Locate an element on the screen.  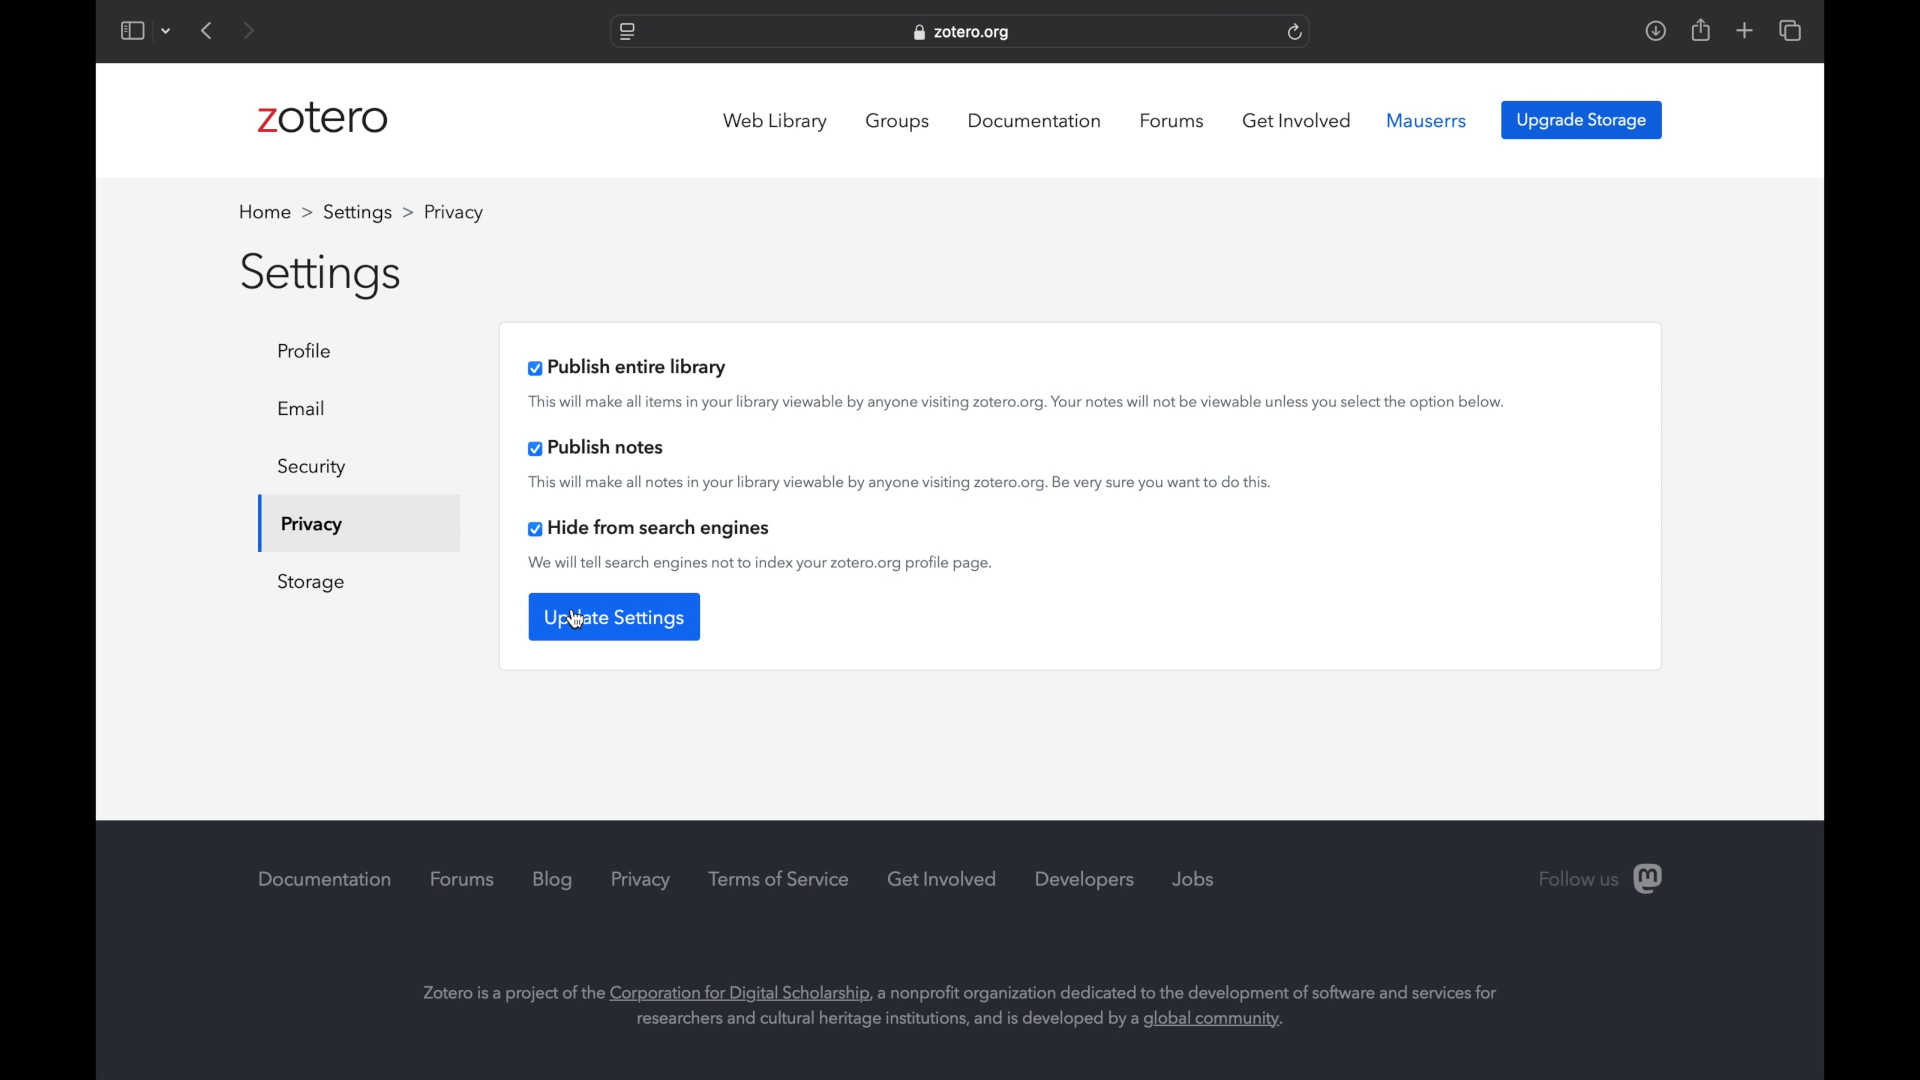
show sidebar is located at coordinates (131, 32).